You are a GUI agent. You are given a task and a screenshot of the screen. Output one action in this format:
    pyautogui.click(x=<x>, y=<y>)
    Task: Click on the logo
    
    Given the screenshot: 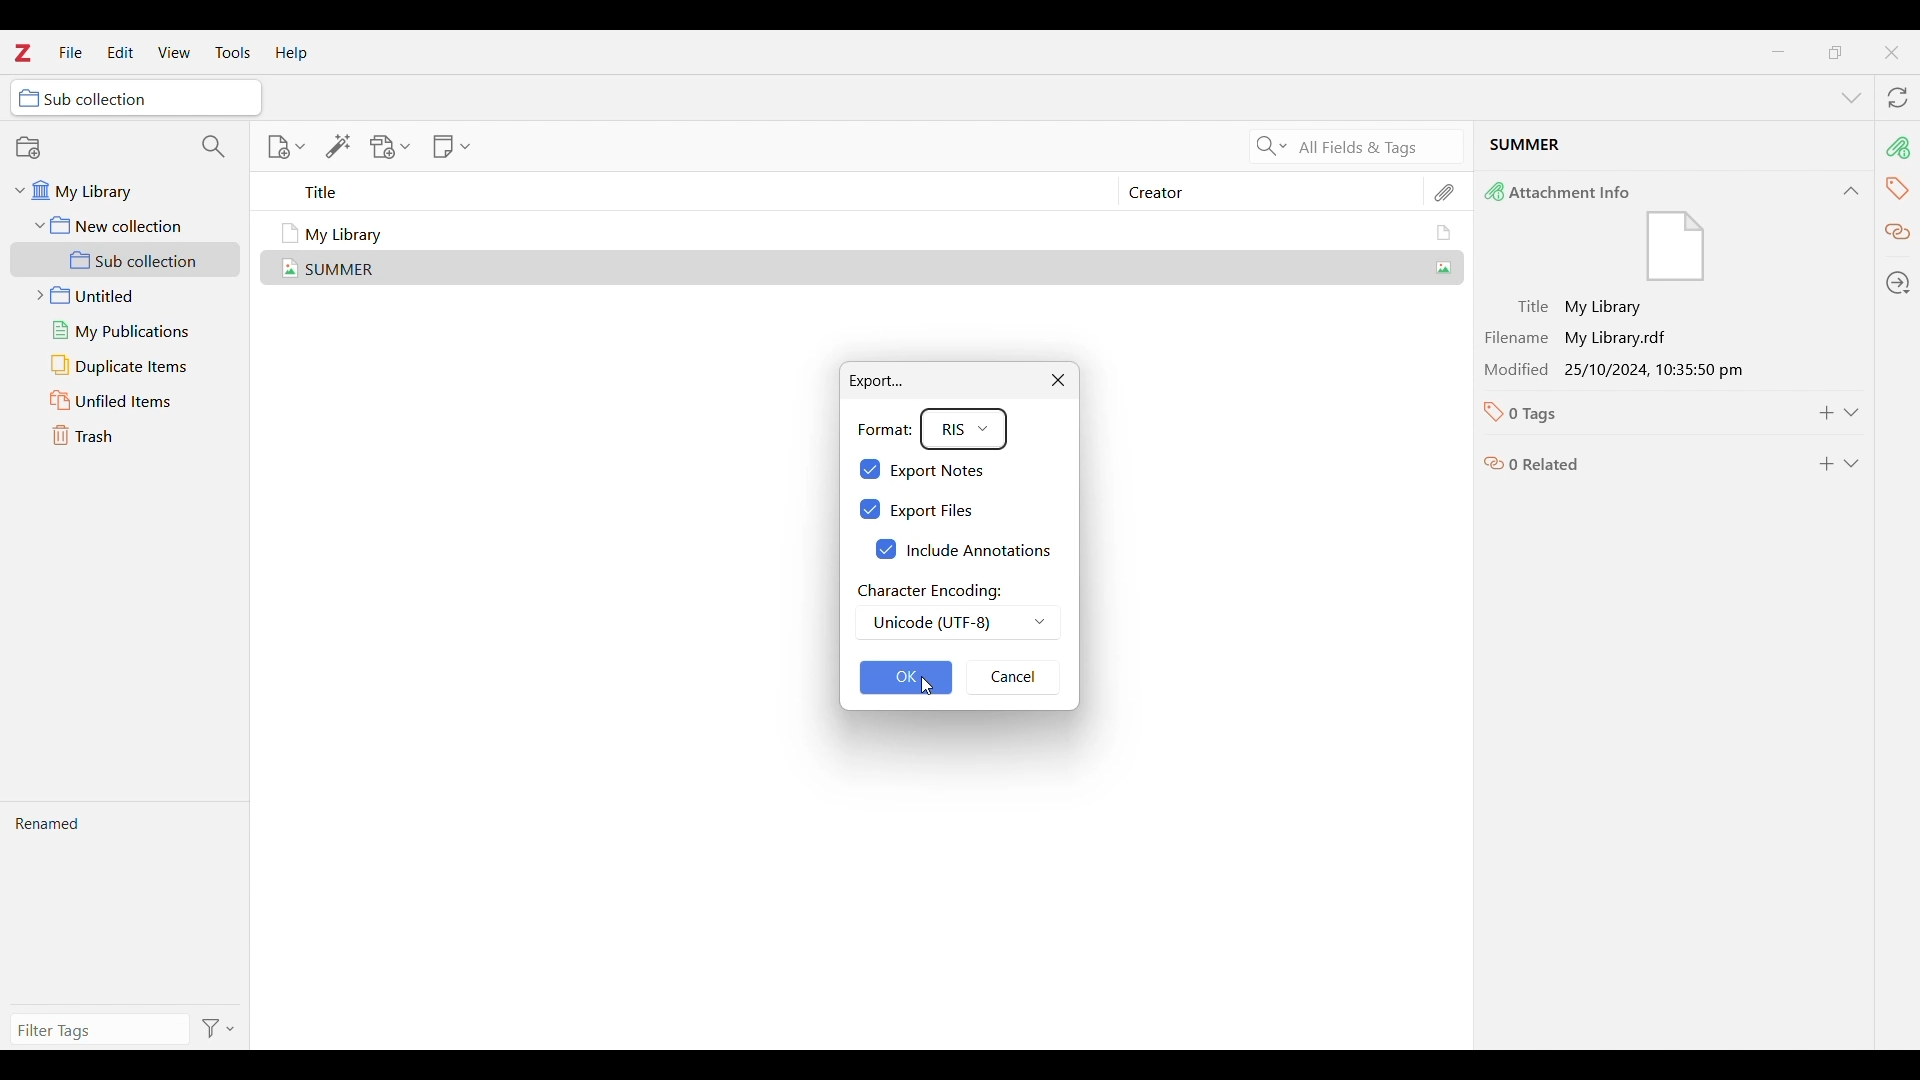 What is the action you would take?
    pyautogui.click(x=23, y=52)
    